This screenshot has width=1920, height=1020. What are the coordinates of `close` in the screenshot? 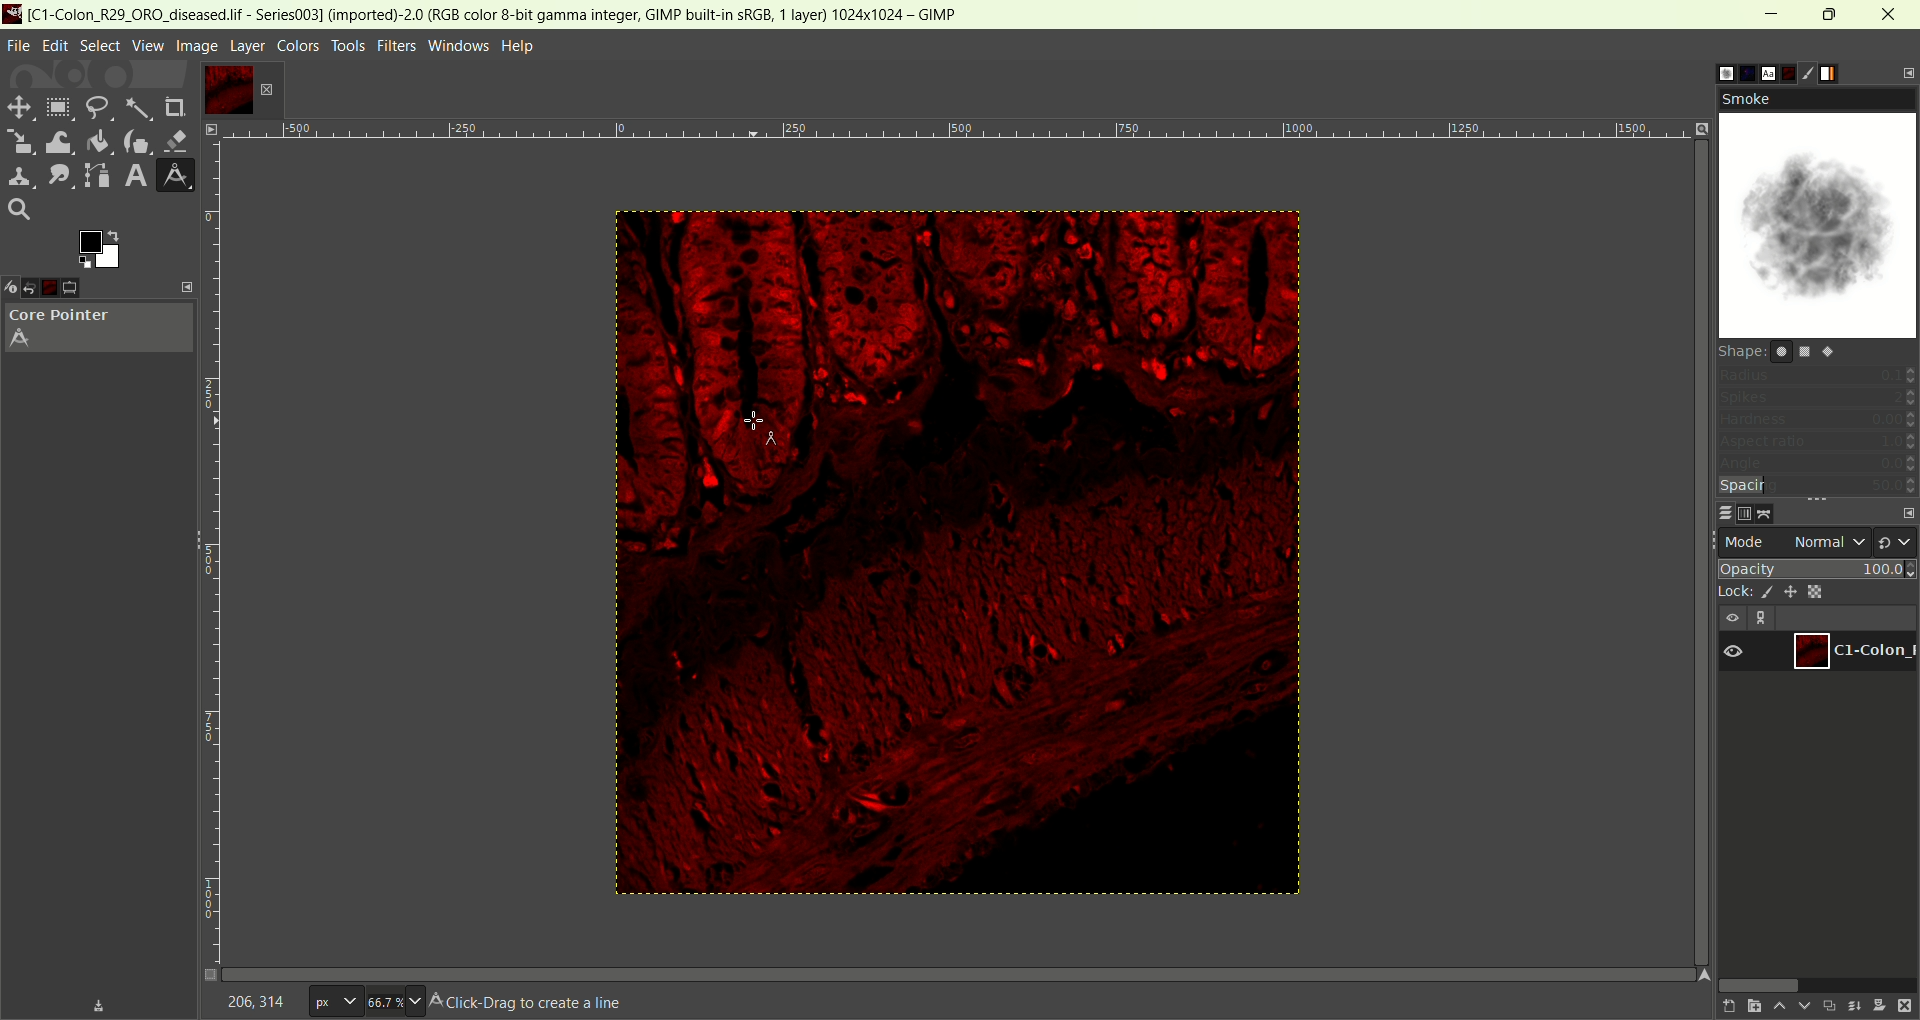 It's located at (1891, 14).